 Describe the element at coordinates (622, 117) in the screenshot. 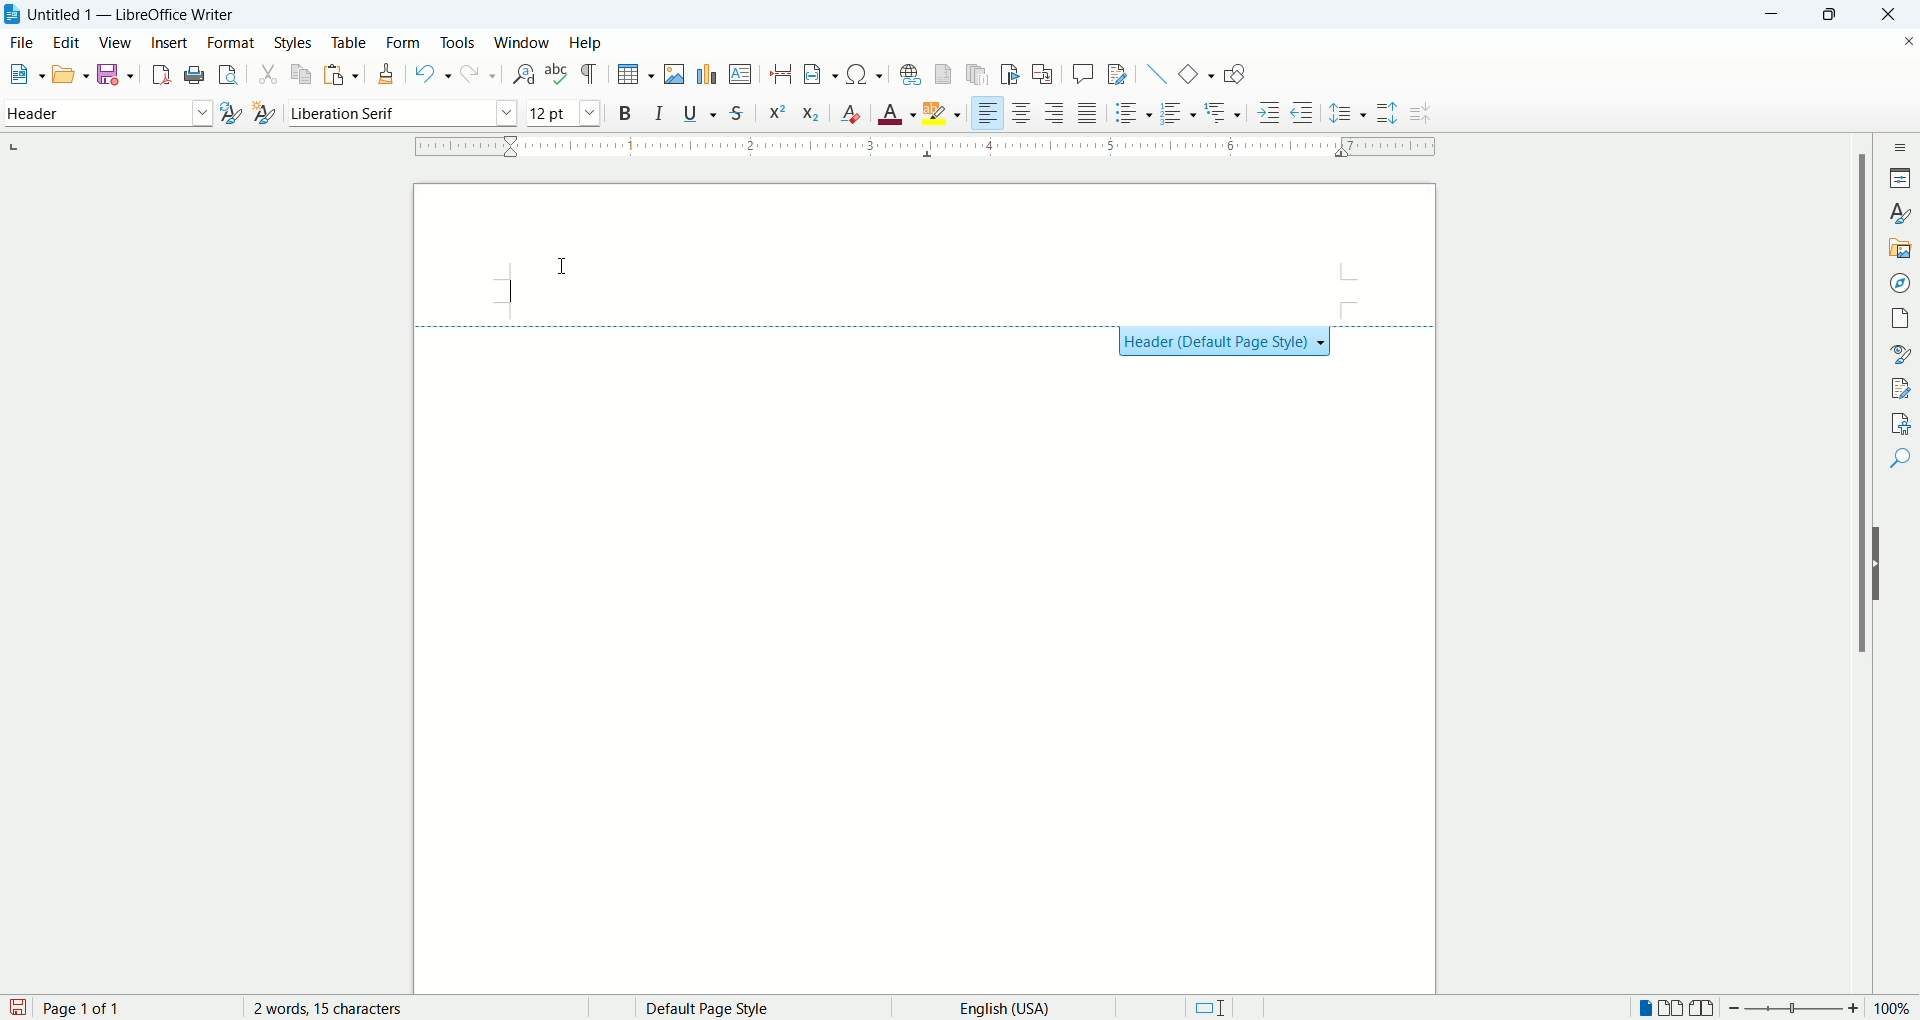

I see `bold` at that location.